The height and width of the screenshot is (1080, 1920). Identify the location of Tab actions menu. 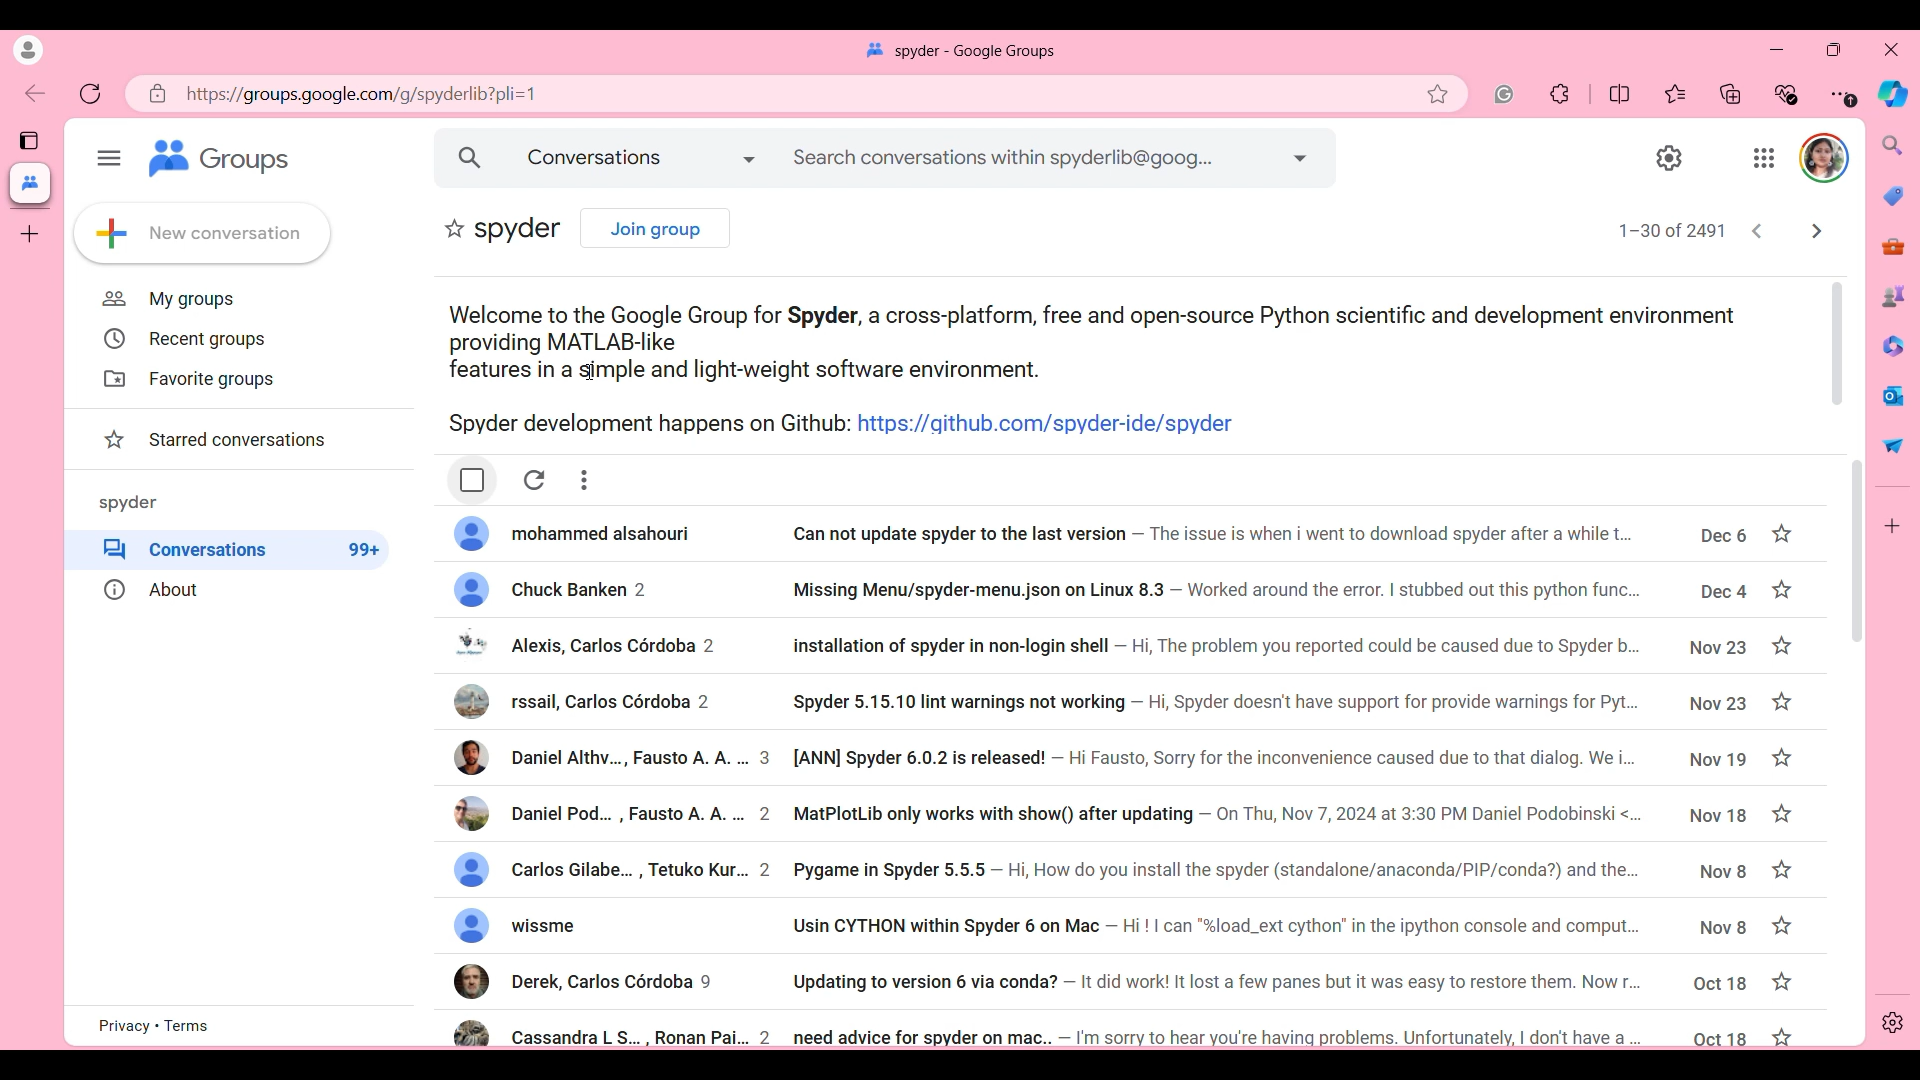
(29, 140).